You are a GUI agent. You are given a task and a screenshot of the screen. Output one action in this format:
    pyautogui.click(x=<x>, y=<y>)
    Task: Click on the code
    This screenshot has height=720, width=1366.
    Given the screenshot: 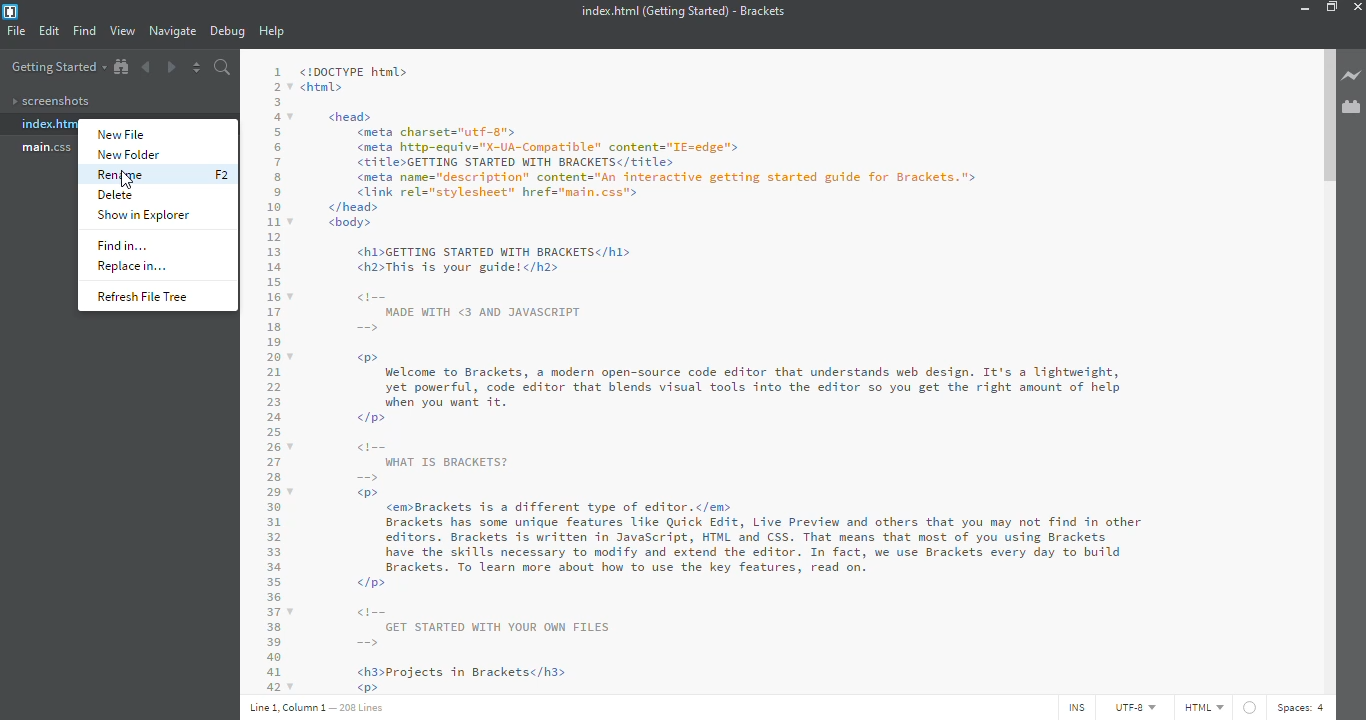 What is the action you would take?
    pyautogui.click(x=782, y=374)
    